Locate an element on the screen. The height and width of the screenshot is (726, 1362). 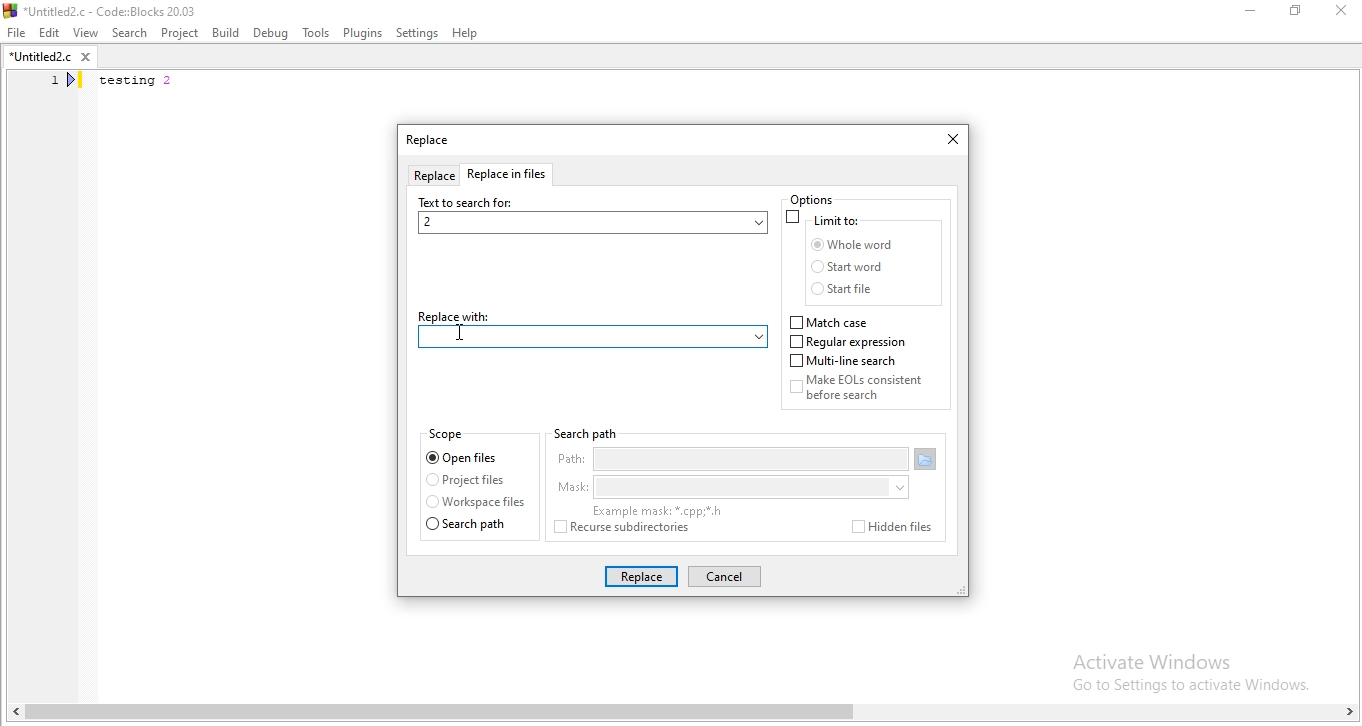
Tools  is located at coordinates (315, 34).